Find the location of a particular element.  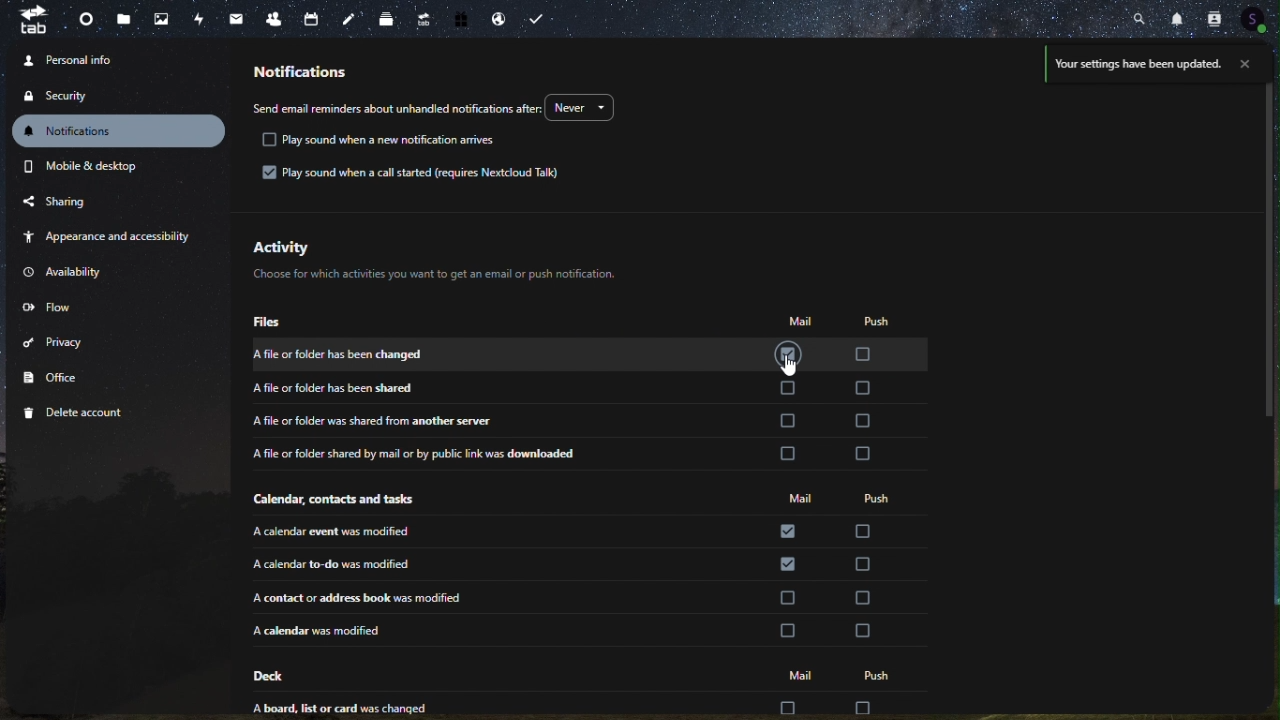

sharing is located at coordinates (83, 199).